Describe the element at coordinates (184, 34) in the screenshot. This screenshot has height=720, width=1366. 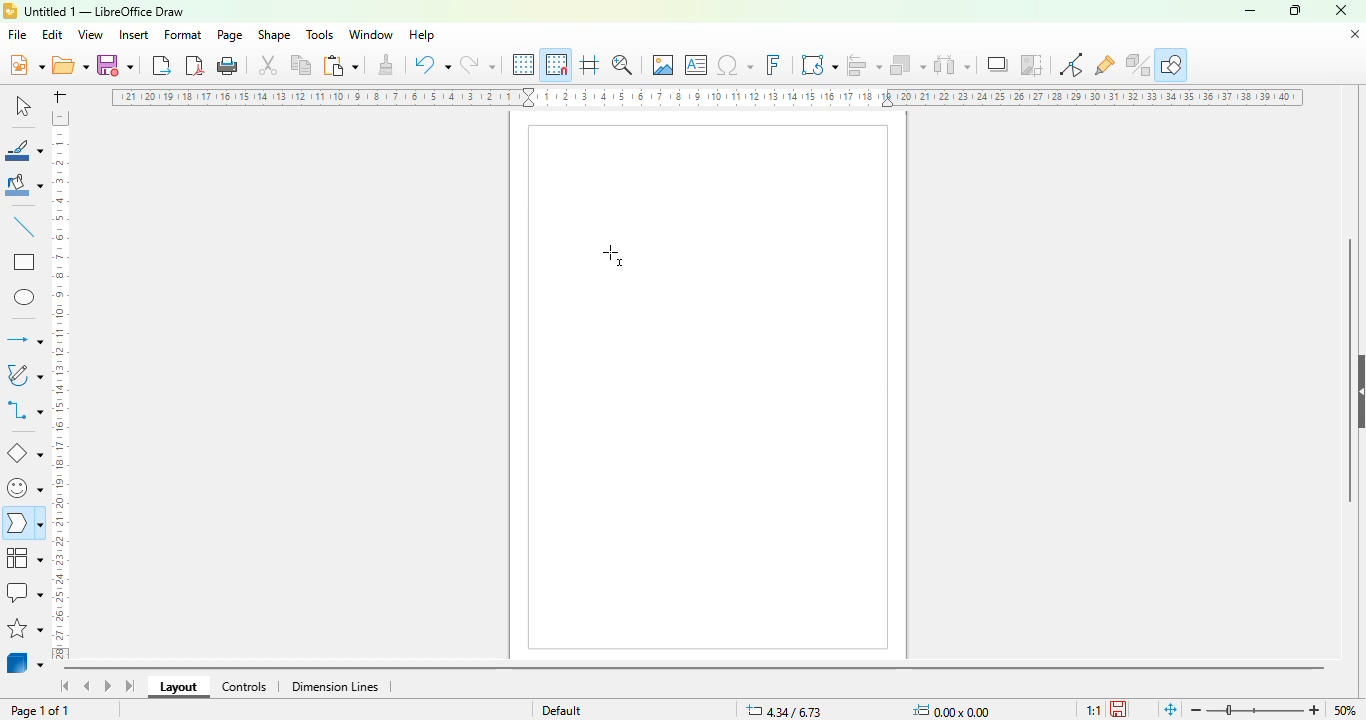
I see `format` at that location.